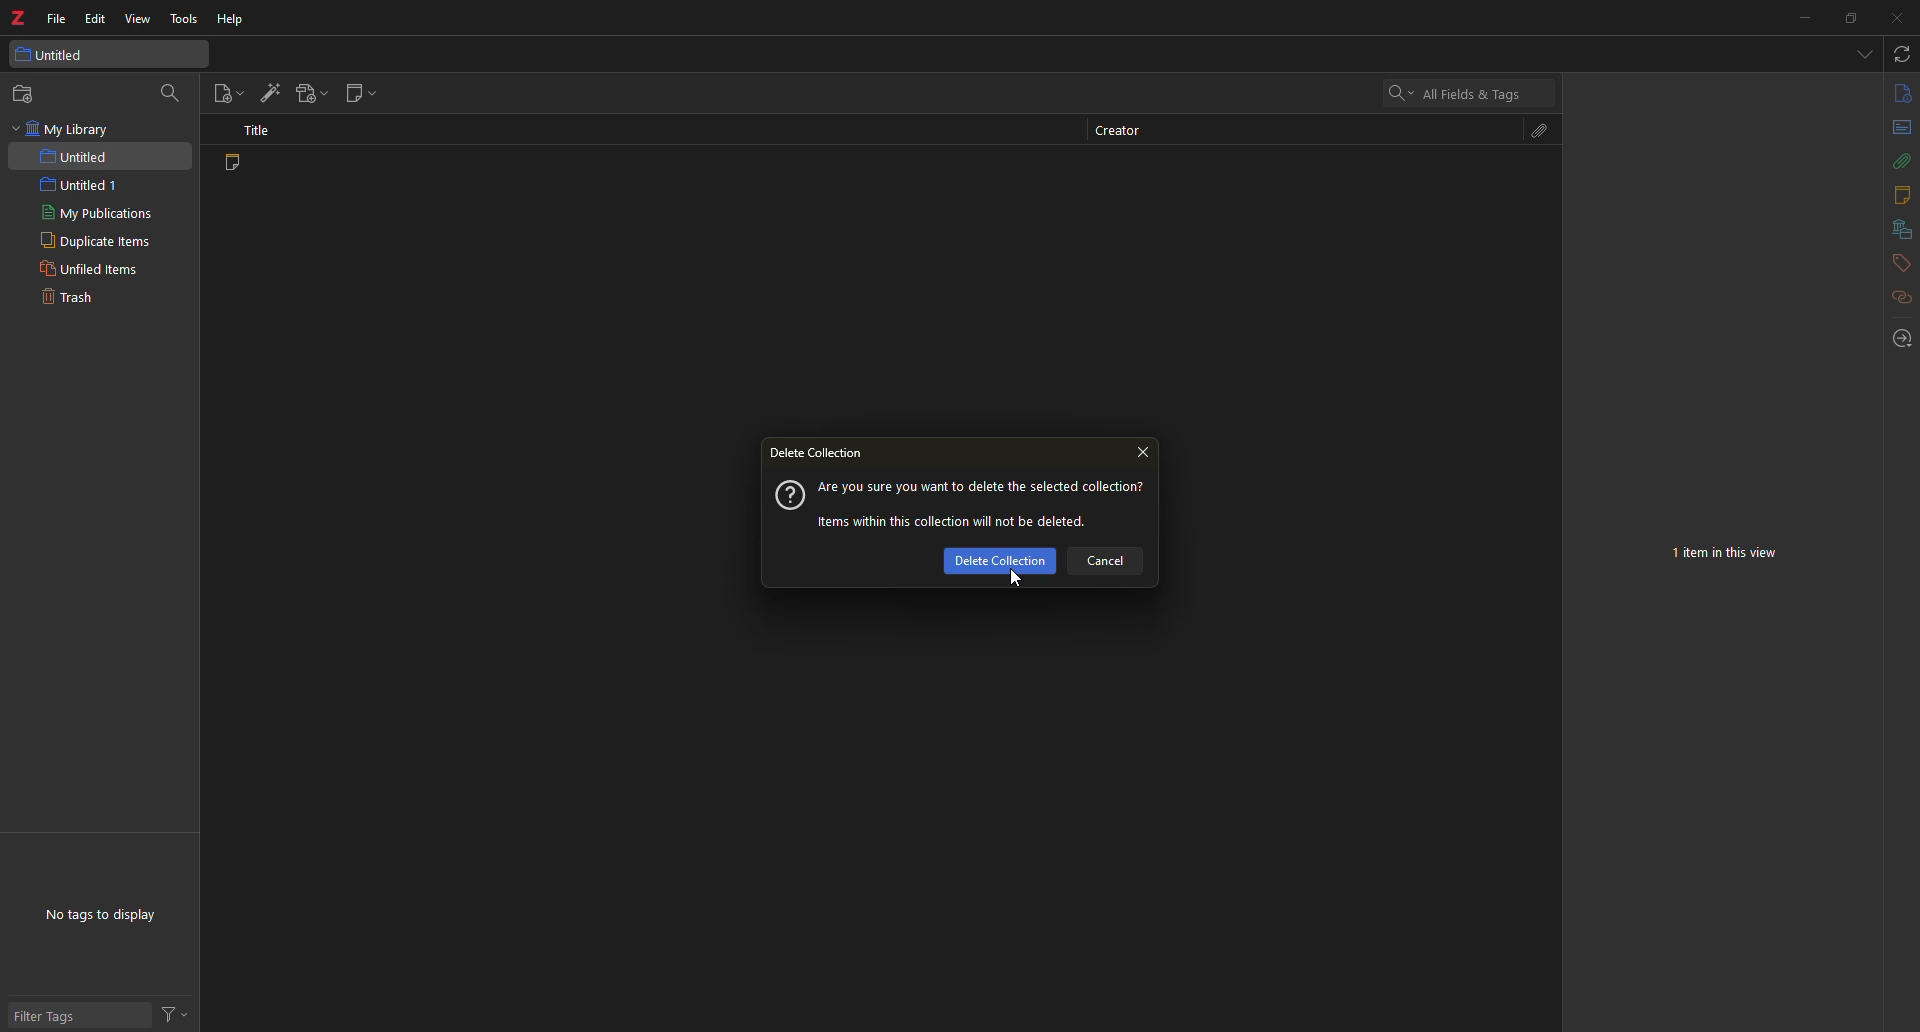 The height and width of the screenshot is (1032, 1920). Describe the element at coordinates (1848, 20) in the screenshot. I see `maximize` at that location.